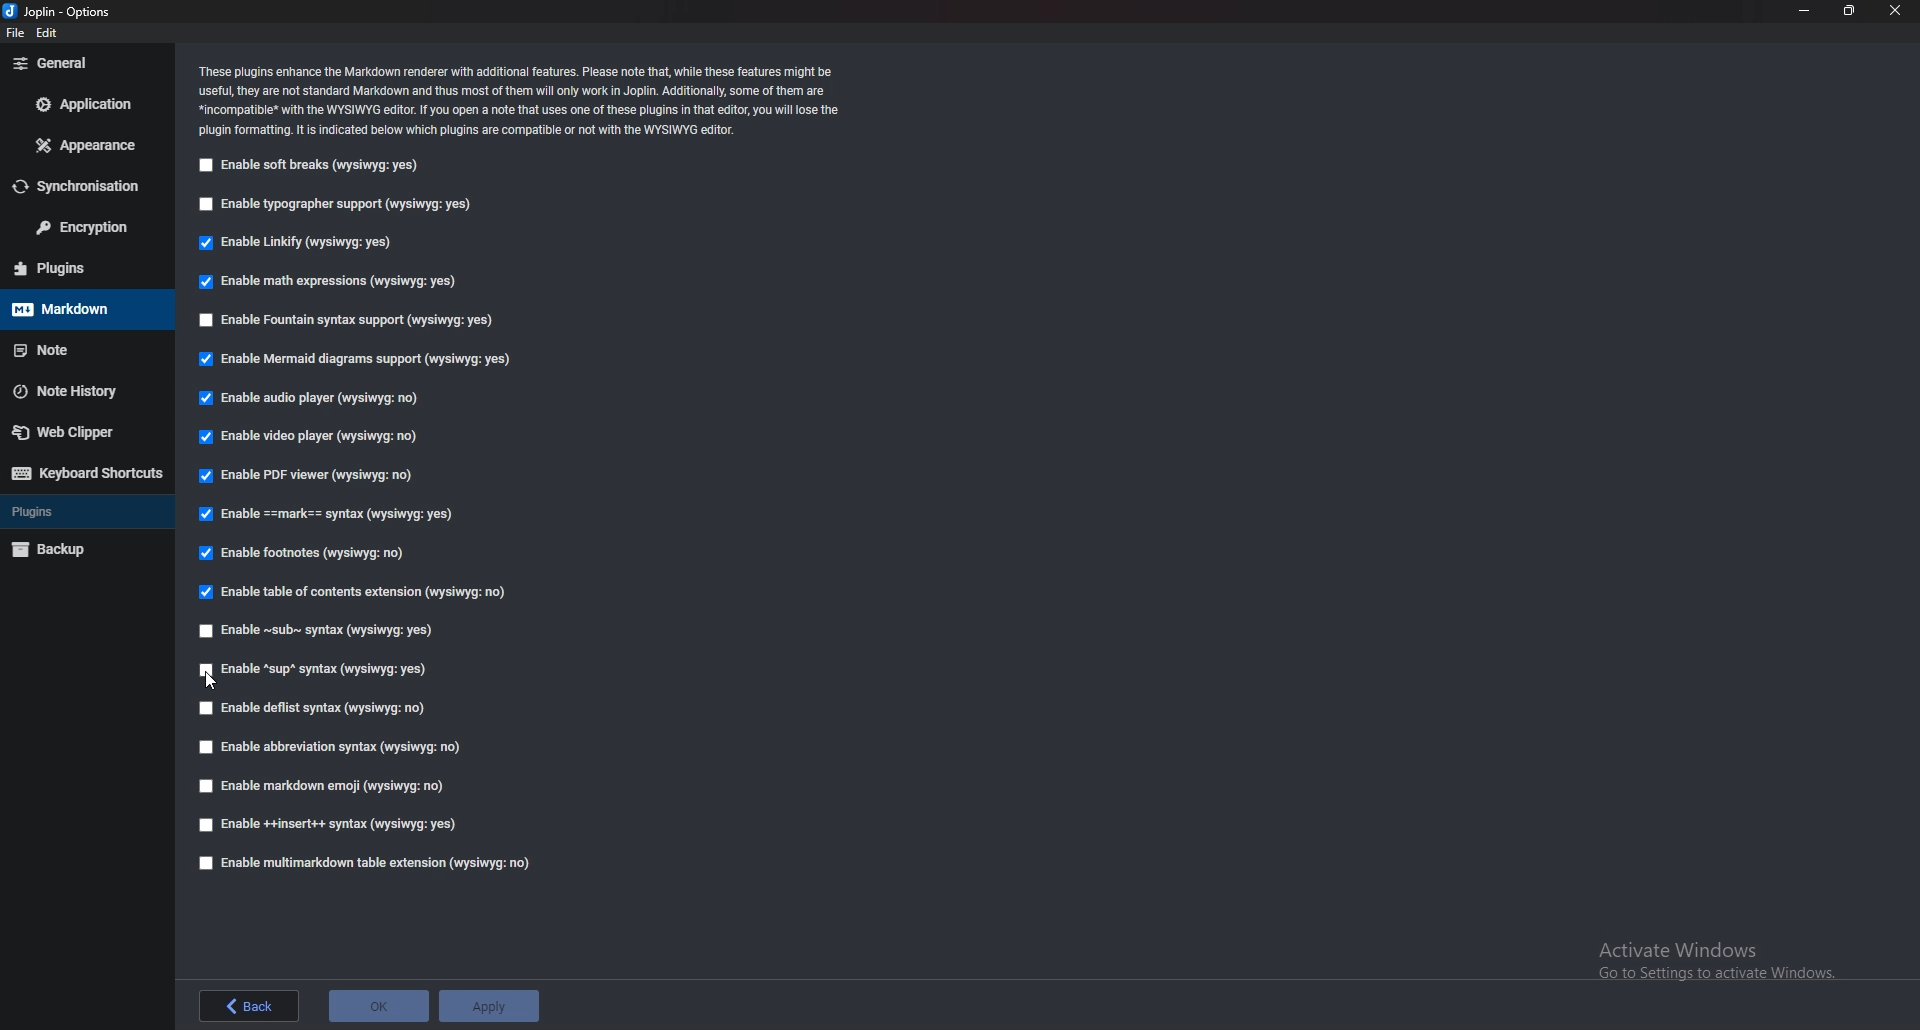 This screenshot has width=1920, height=1030. What do you see at coordinates (349, 319) in the screenshot?
I see `Enable Fountain syntax support (Wysiwyg: yes)` at bounding box center [349, 319].